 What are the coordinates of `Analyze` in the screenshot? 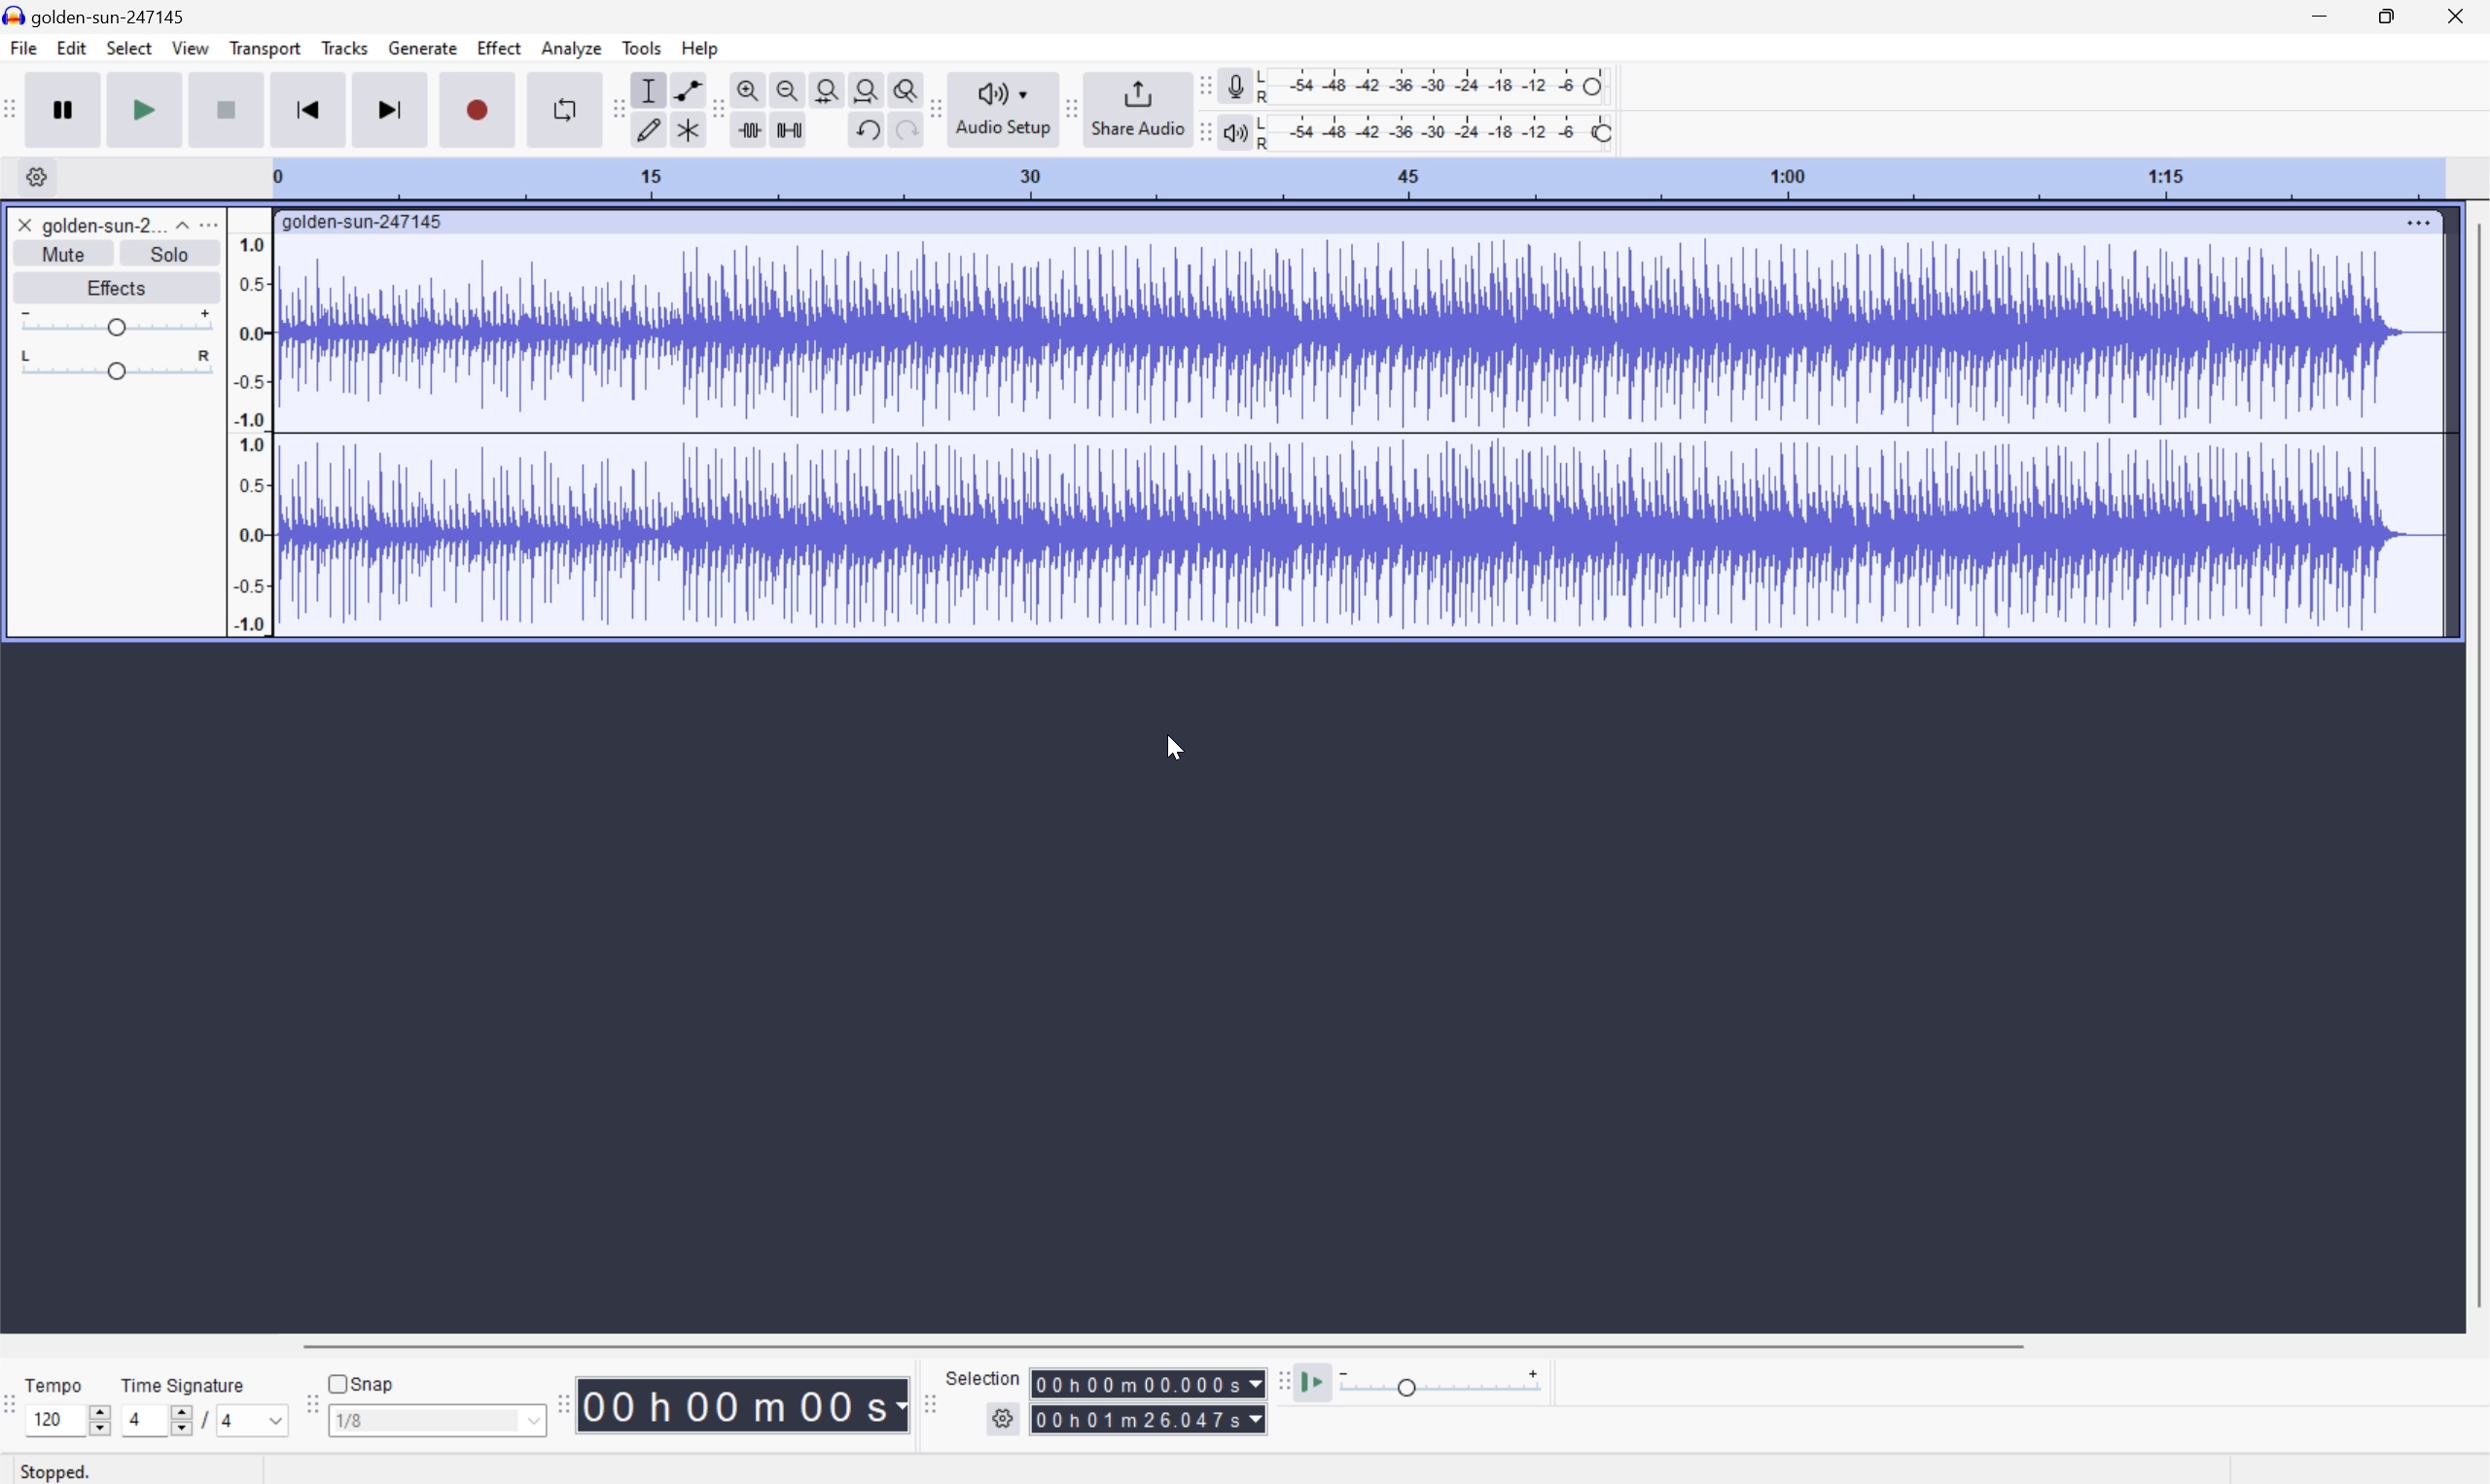 It's located at (570, 48).